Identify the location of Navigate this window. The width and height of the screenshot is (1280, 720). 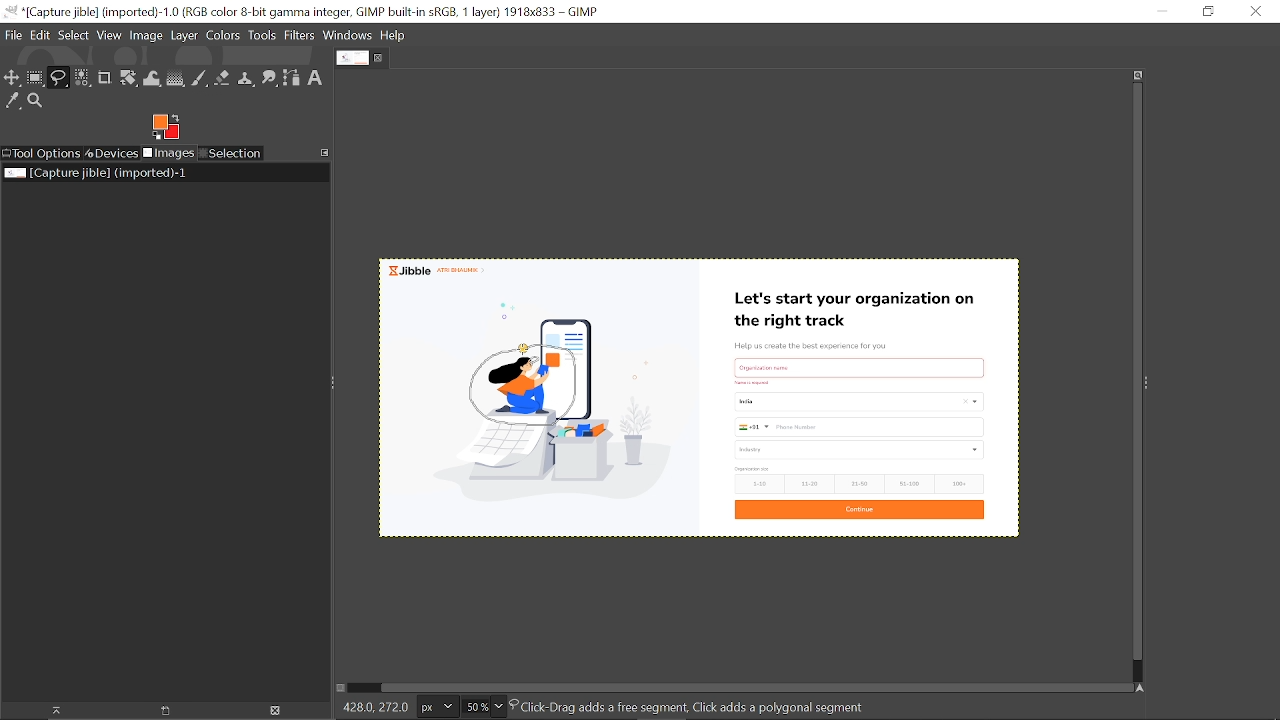
(1144, 689).